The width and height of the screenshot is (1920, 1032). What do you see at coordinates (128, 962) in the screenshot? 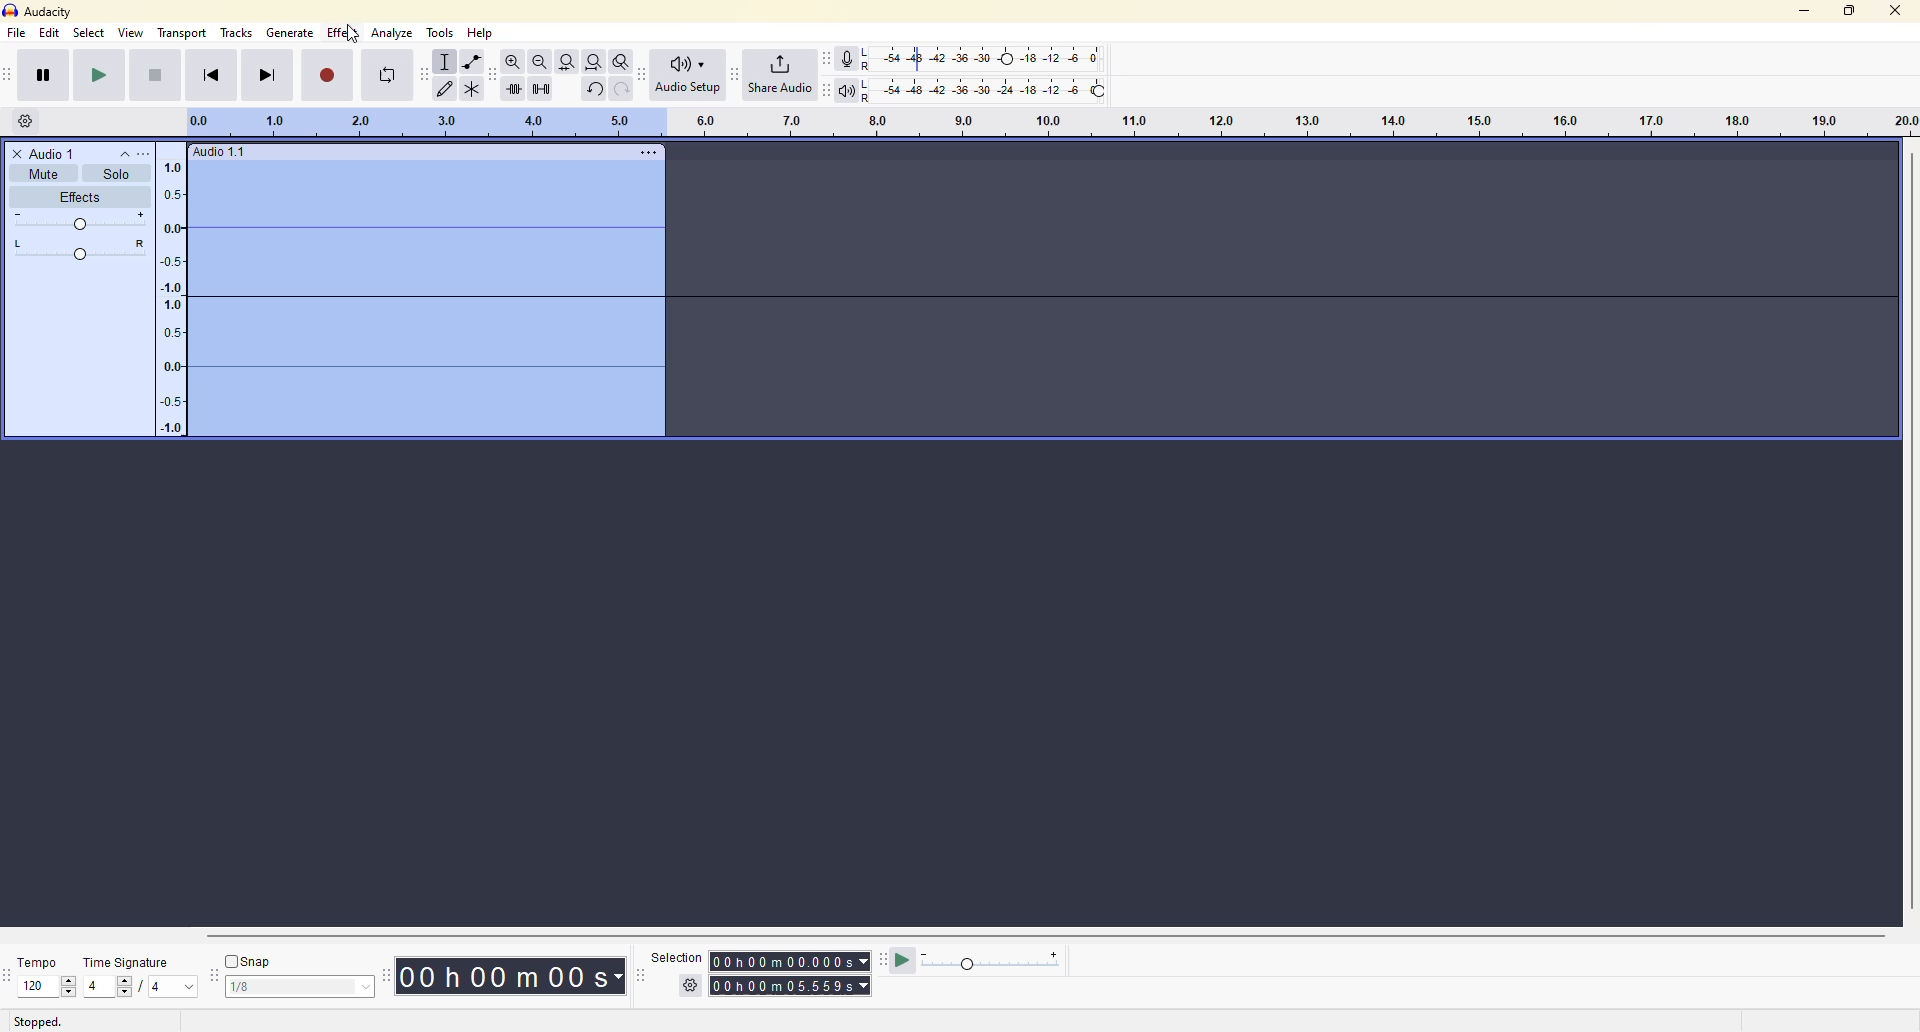
I see `time signature` at bounding box center [128, 962].